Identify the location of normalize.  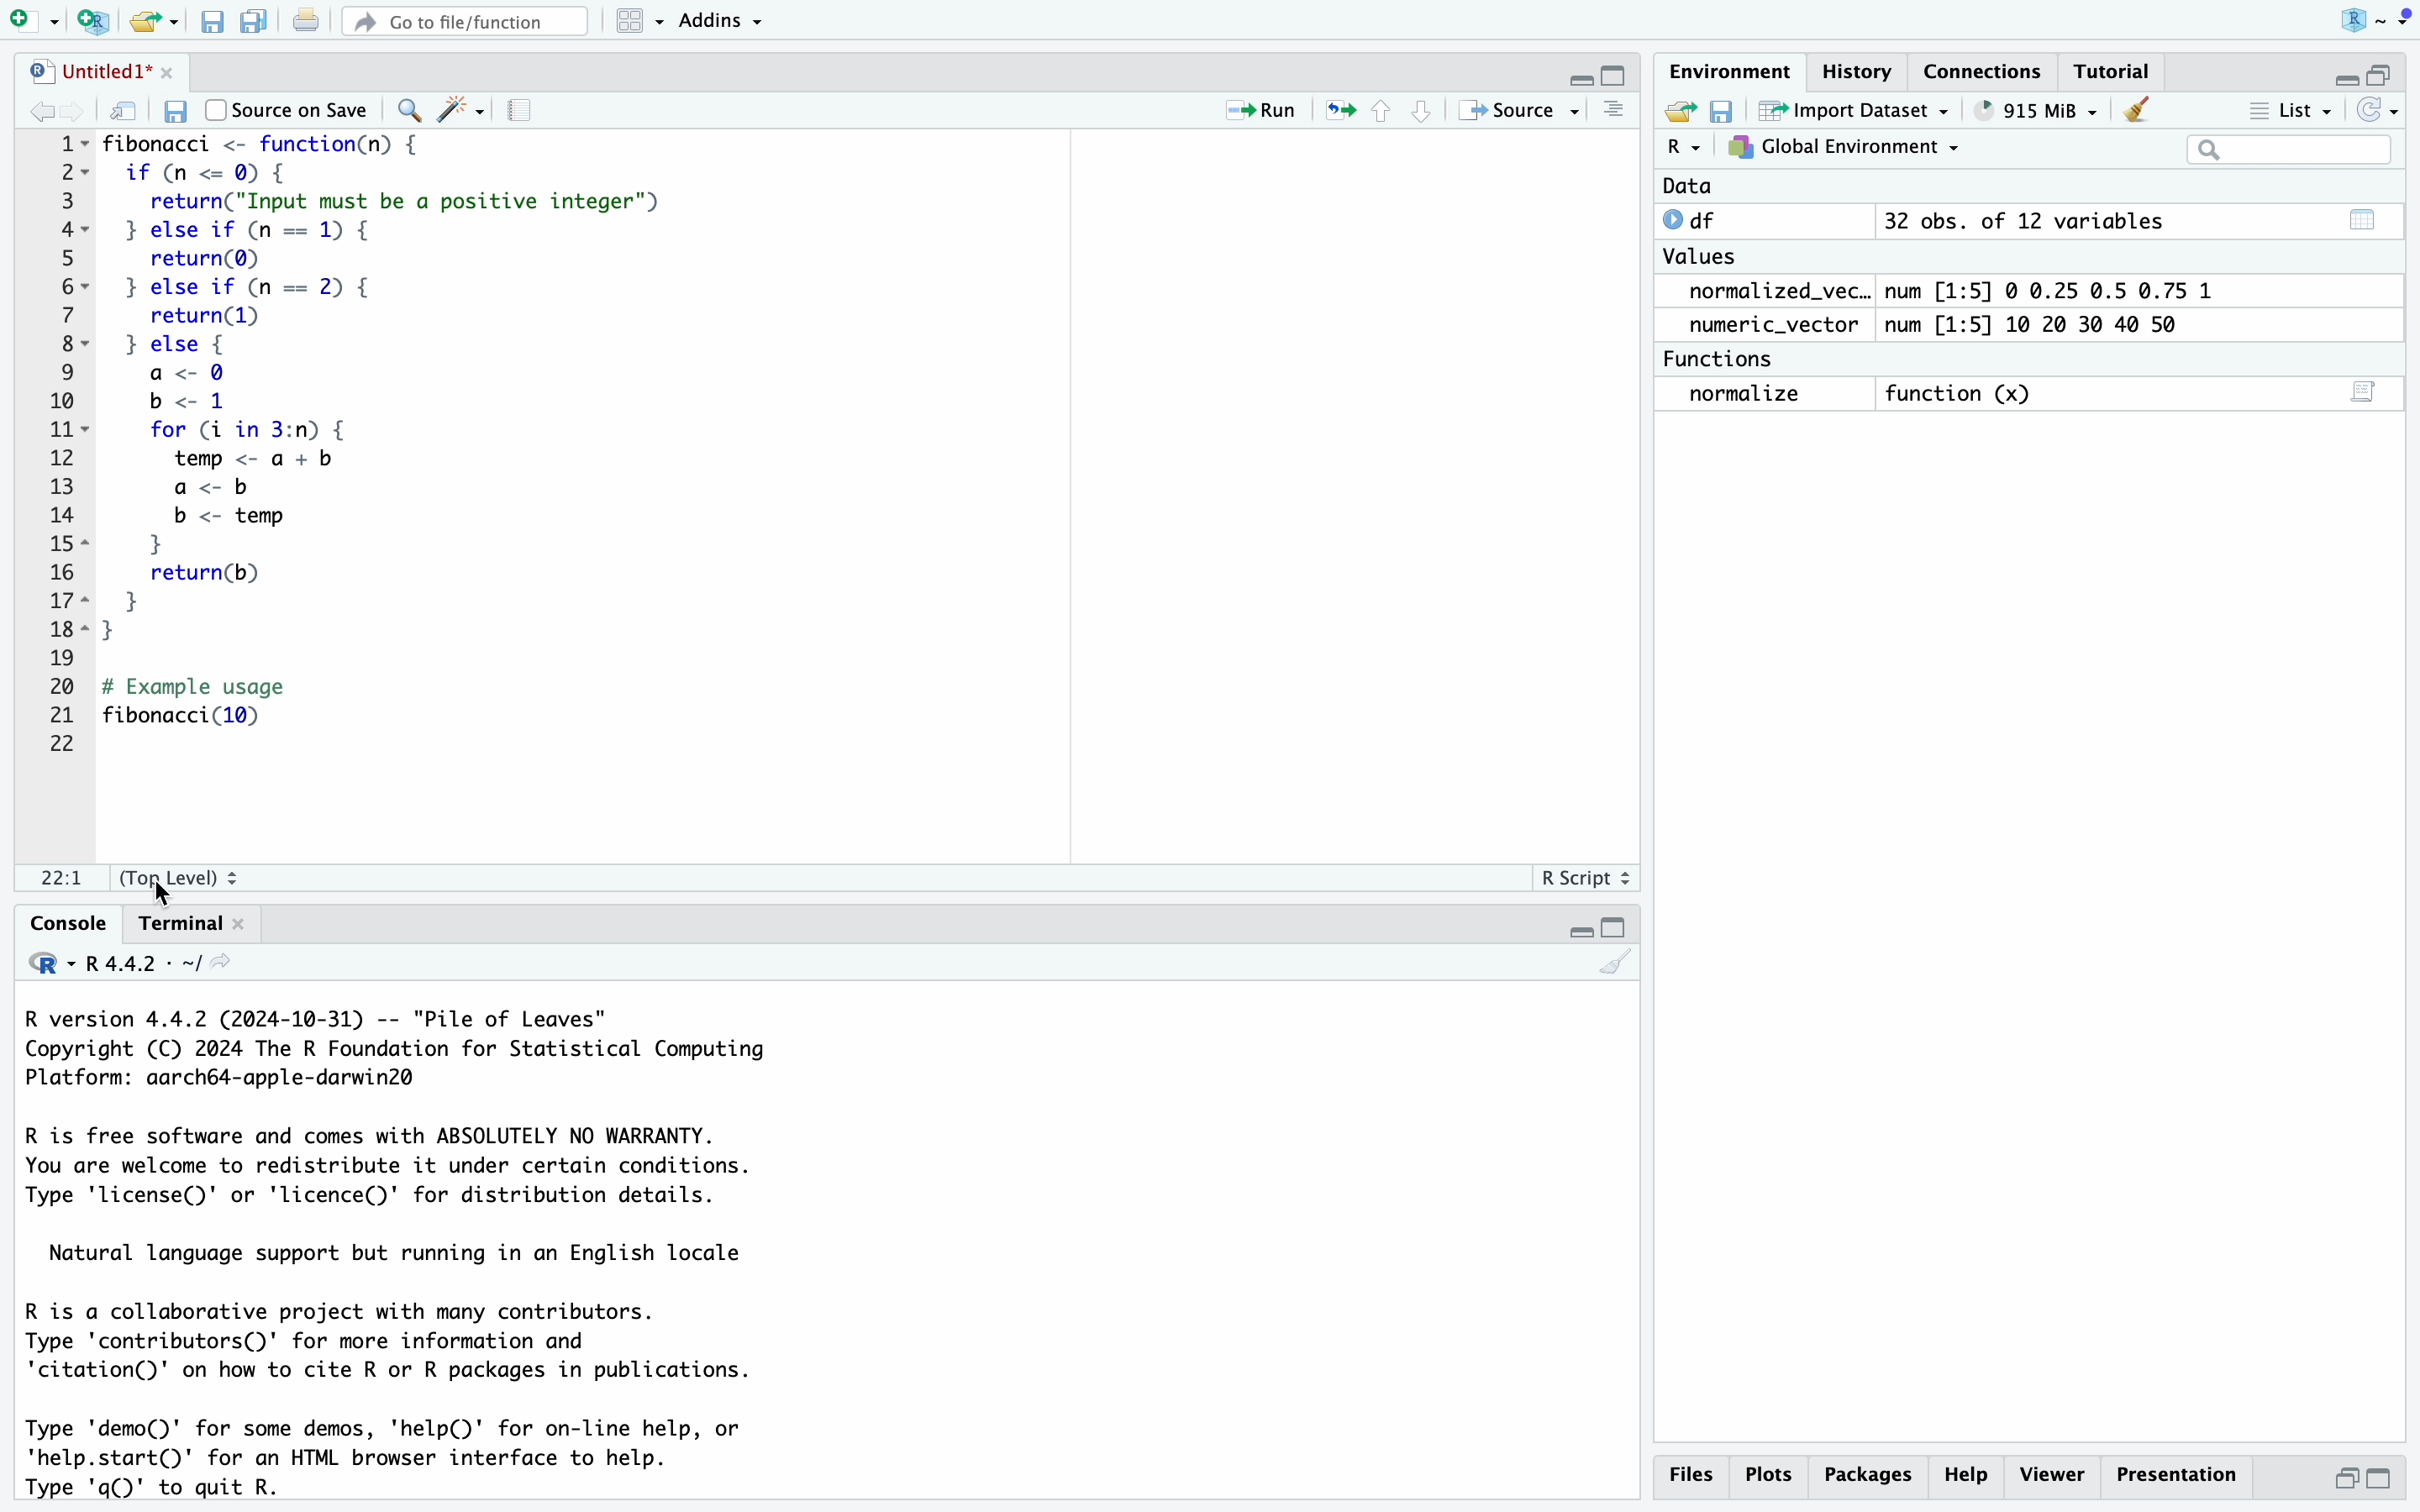
(1743, 395).